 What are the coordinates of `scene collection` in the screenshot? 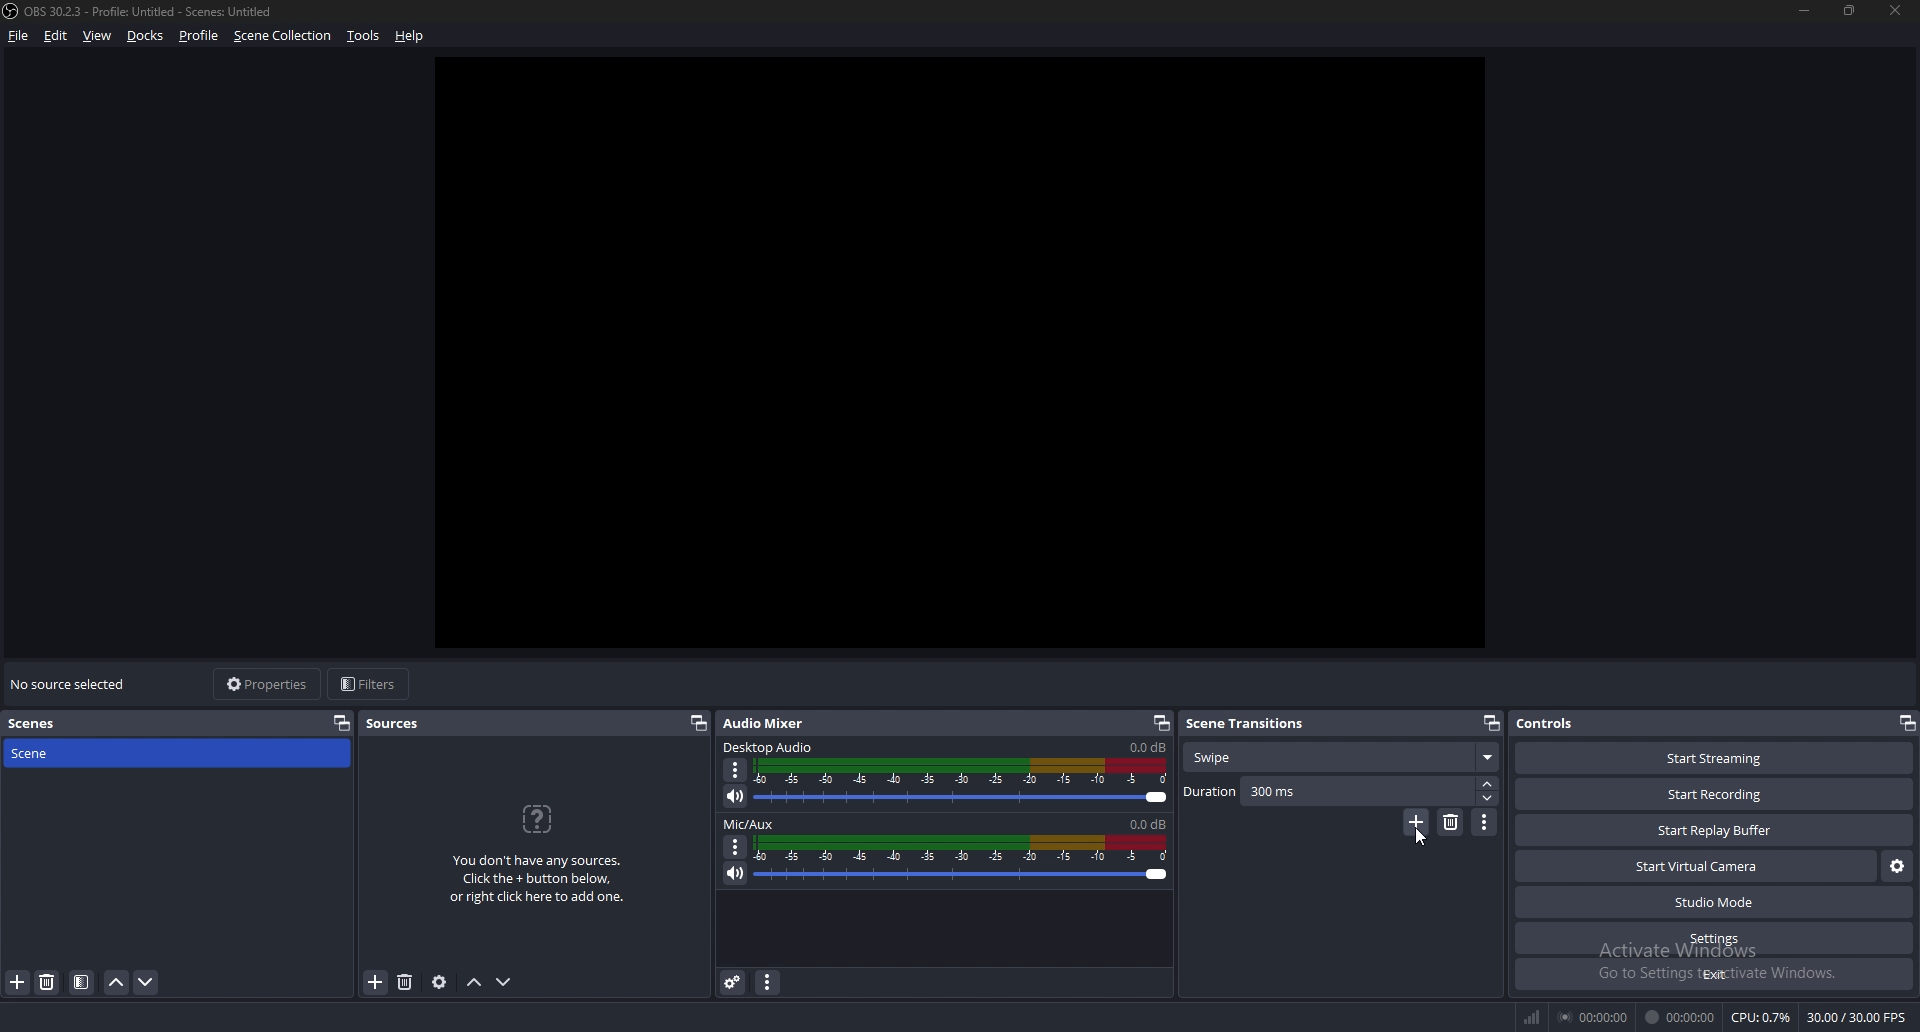 It's located at (285, 35).